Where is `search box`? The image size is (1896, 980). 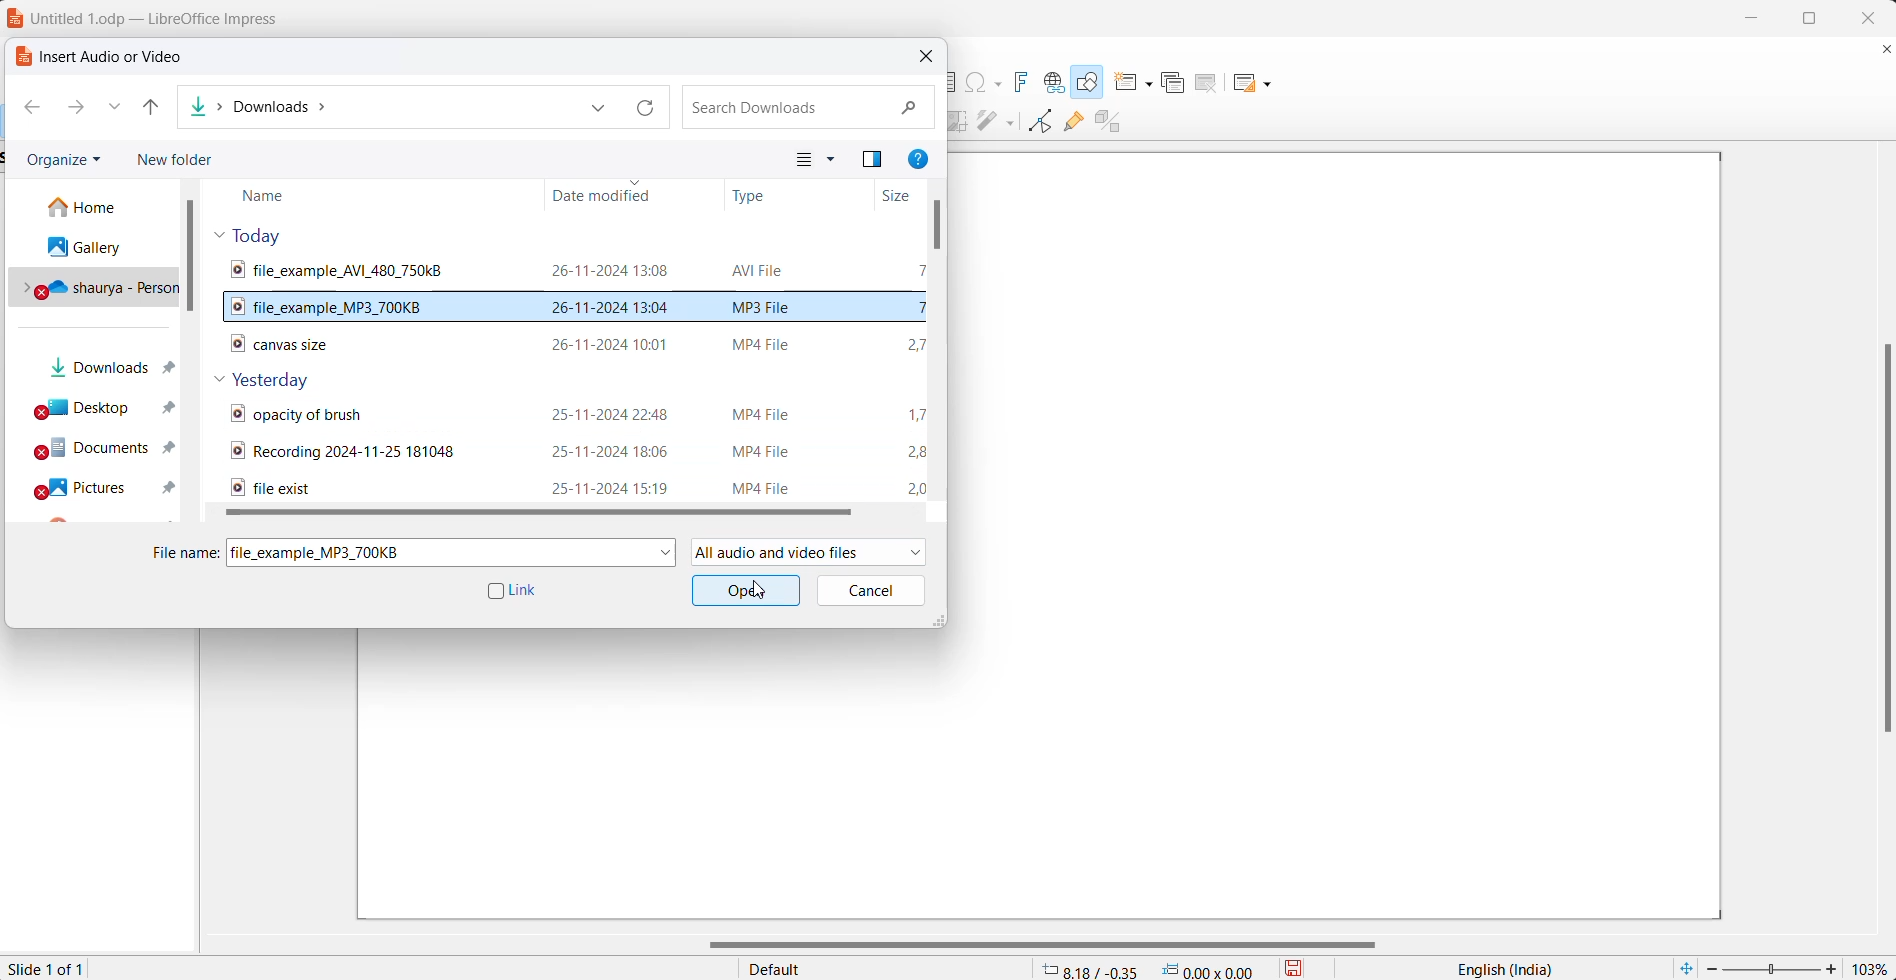
search box is located at coordinates (811, 106).